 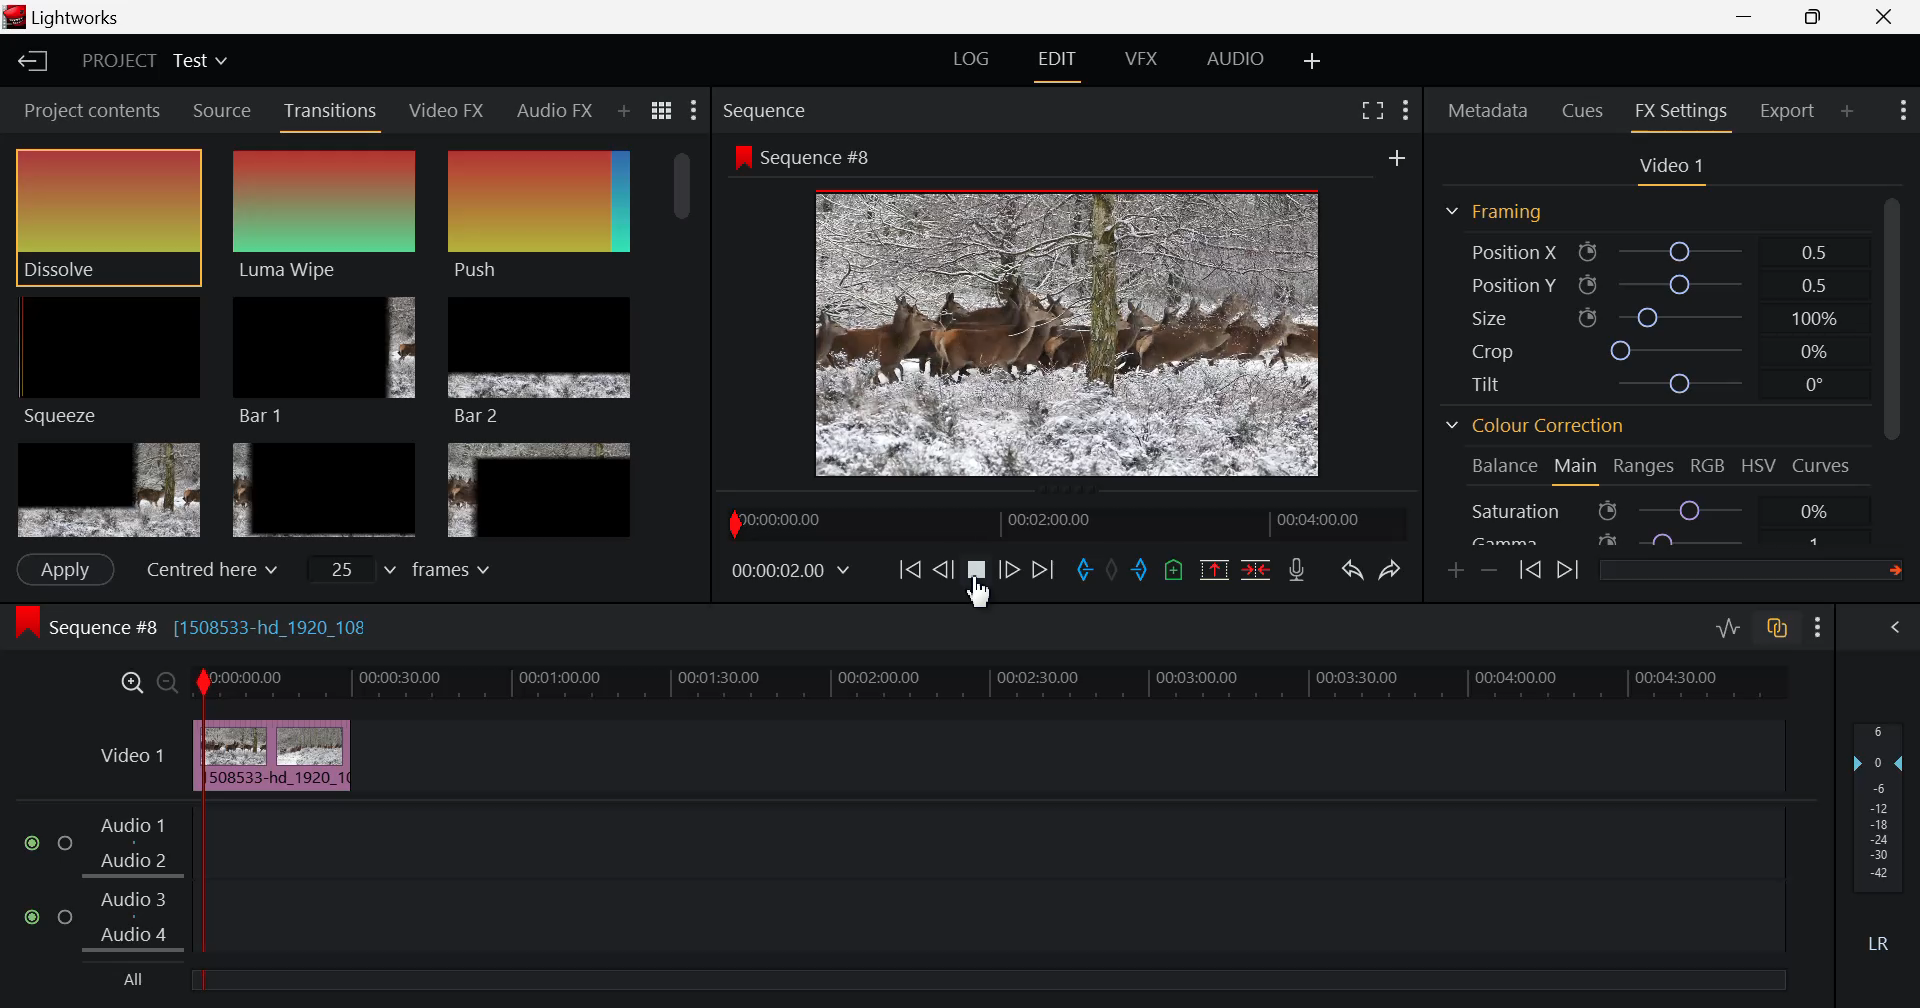 What do you see at coordinates (107, 359) in the screenshot?
I see `Squeeze` at bounding box center [107, 359].